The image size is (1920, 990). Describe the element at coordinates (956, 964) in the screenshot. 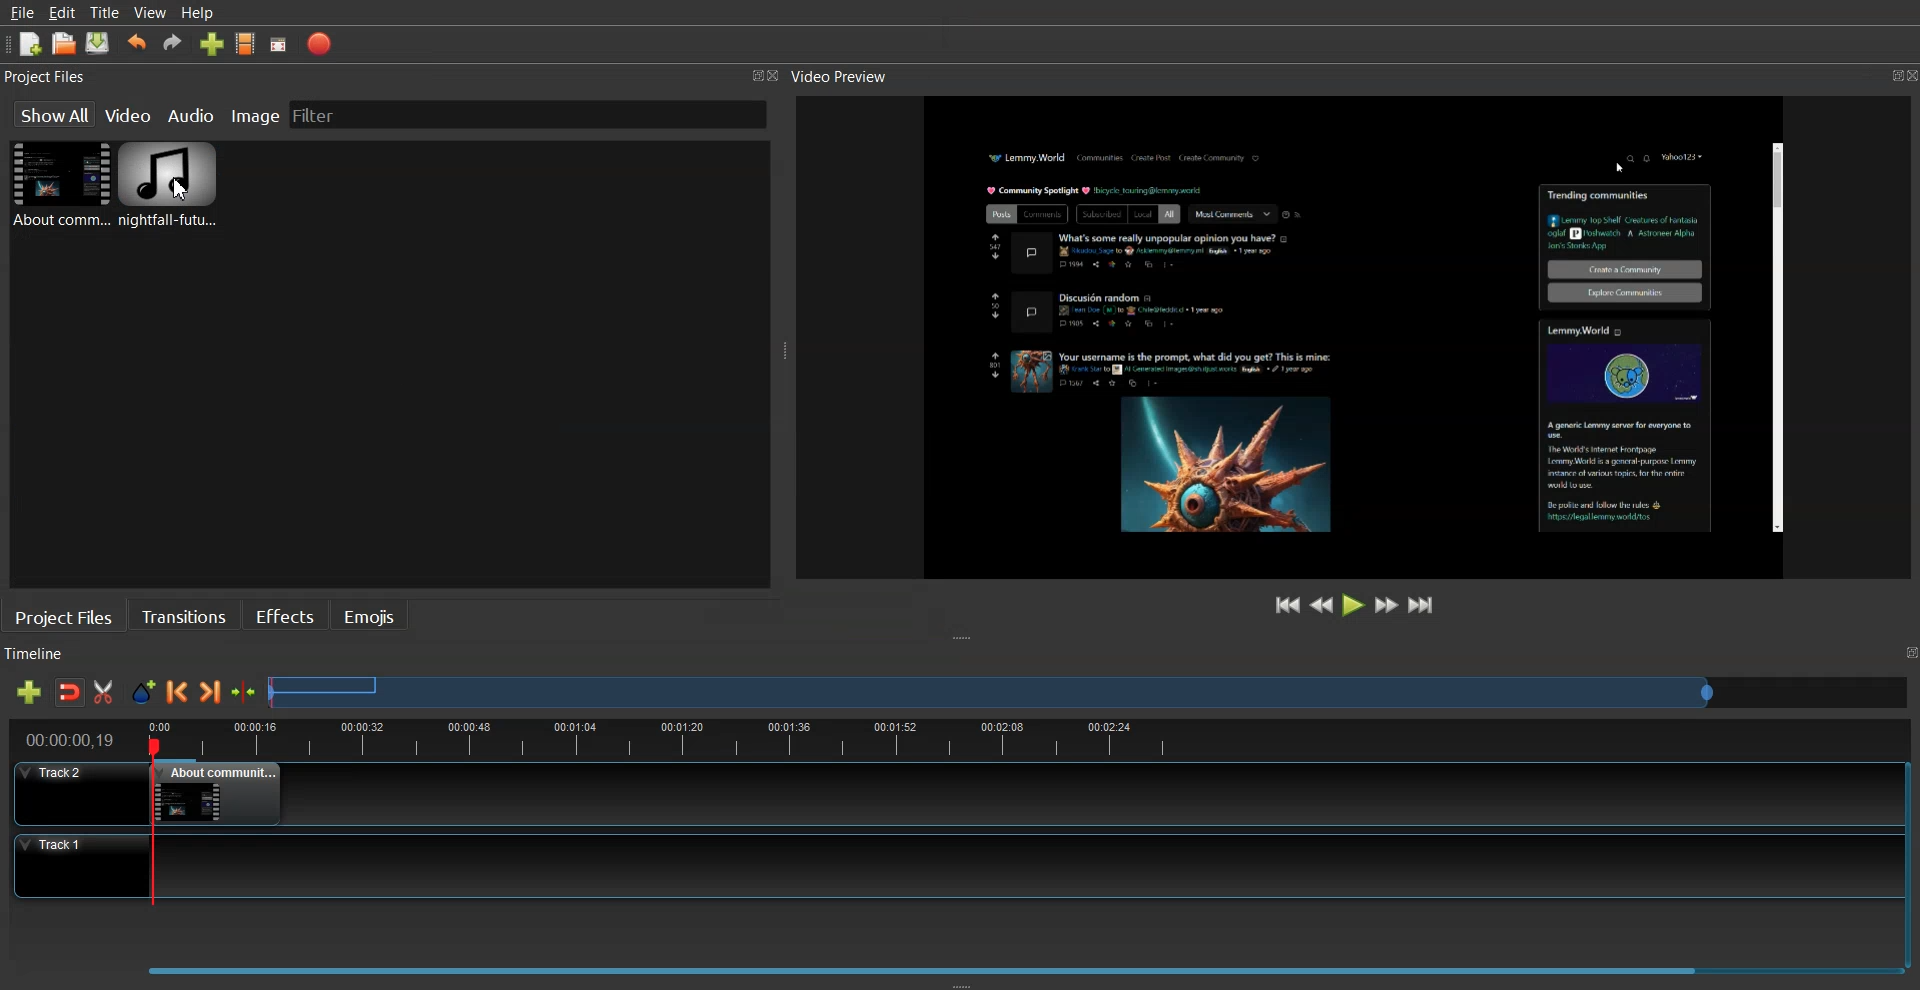

I see `Slider` at that location.